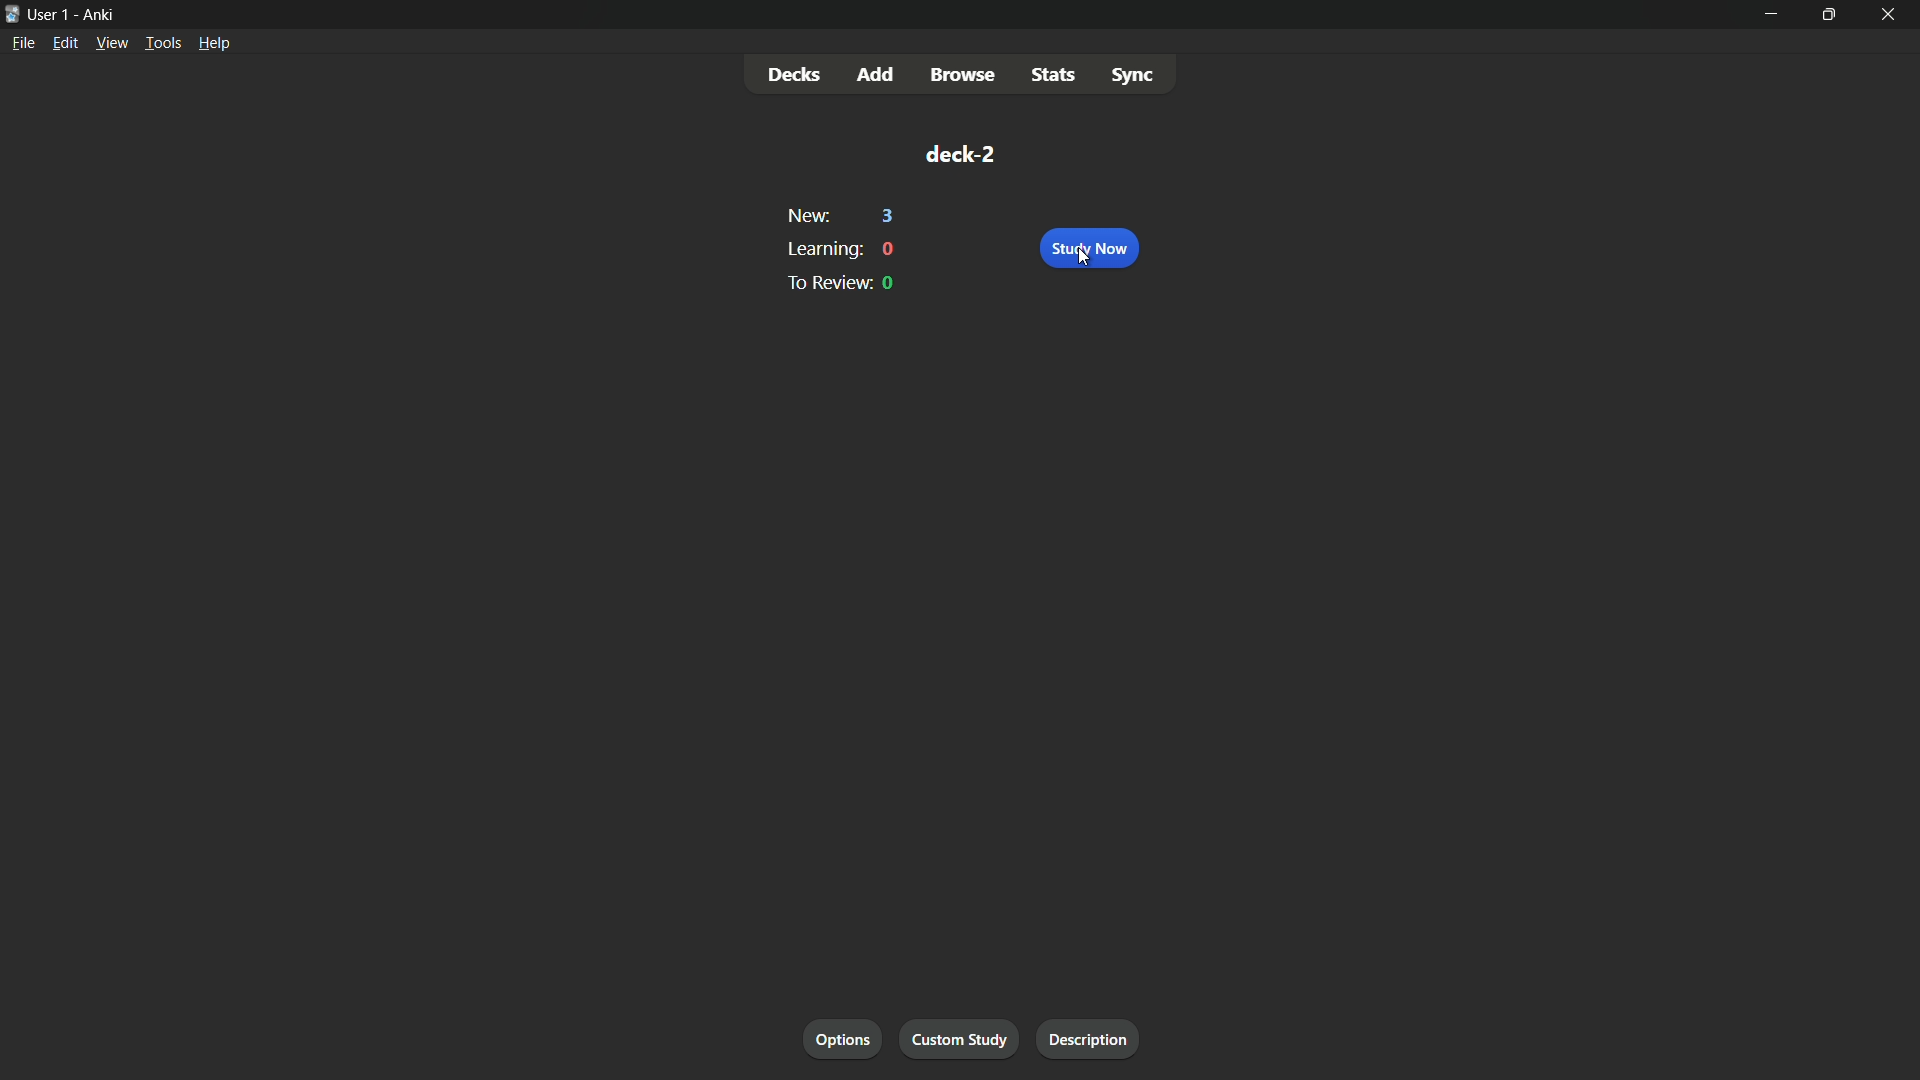  Describe the element at coordinates (1091, 248) in the screenshot. I see `study now` at that location.